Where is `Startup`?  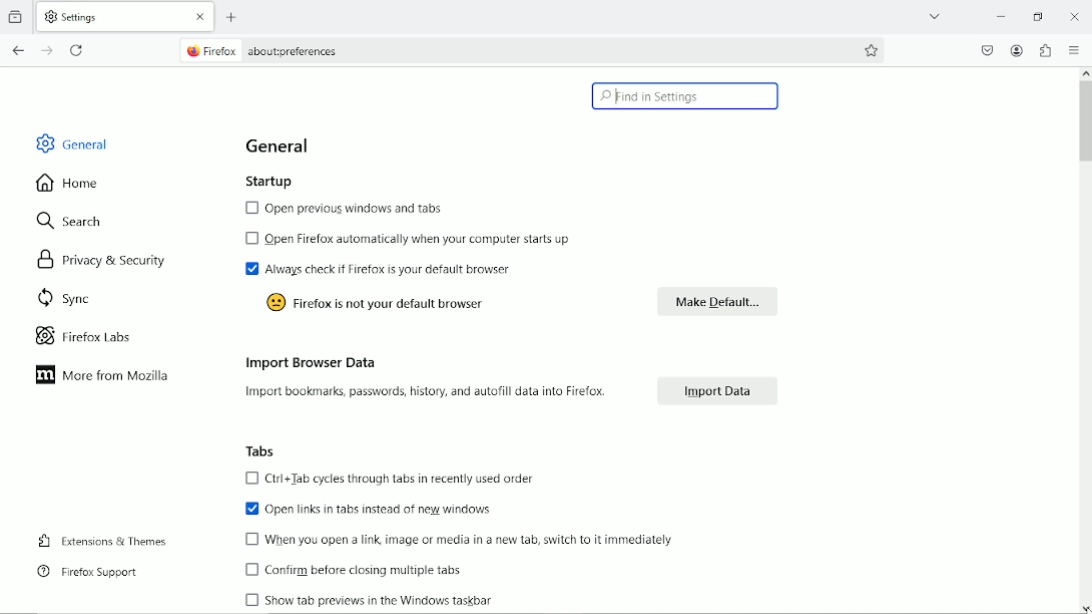
Startup is located at coordinates (272, 179).